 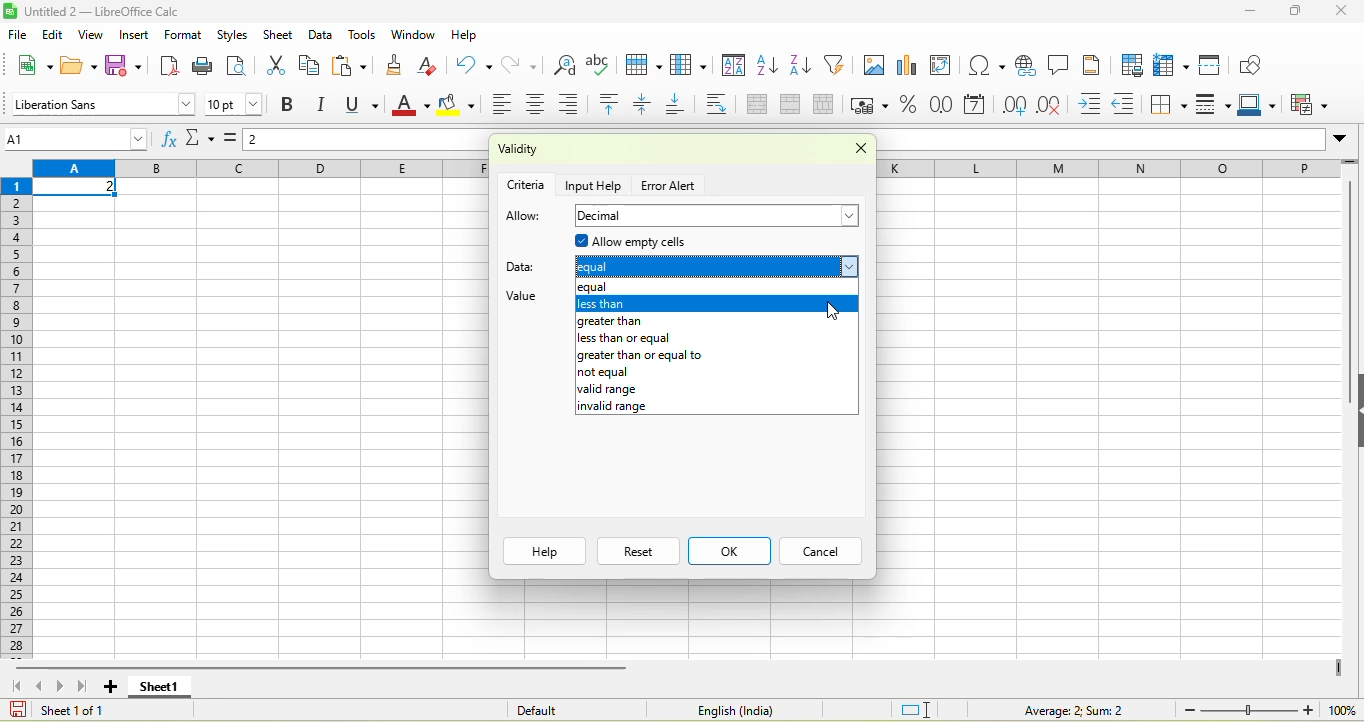 What do you see at coordinates (1108, 168) in the screenshot?
I see `row` at bounding box center [1108, 168].